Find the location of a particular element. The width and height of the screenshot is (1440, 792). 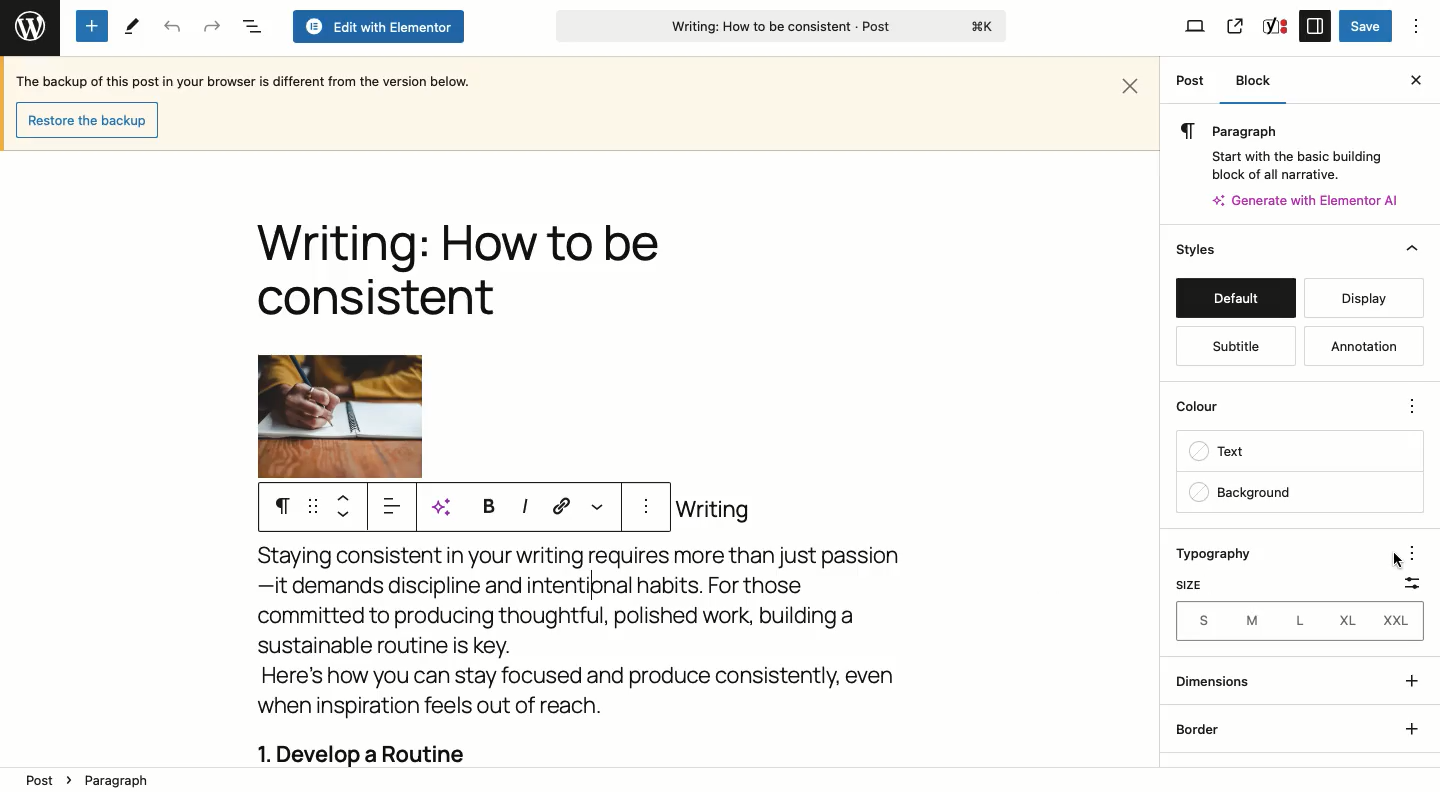

More is located at coordinates (596, 505).